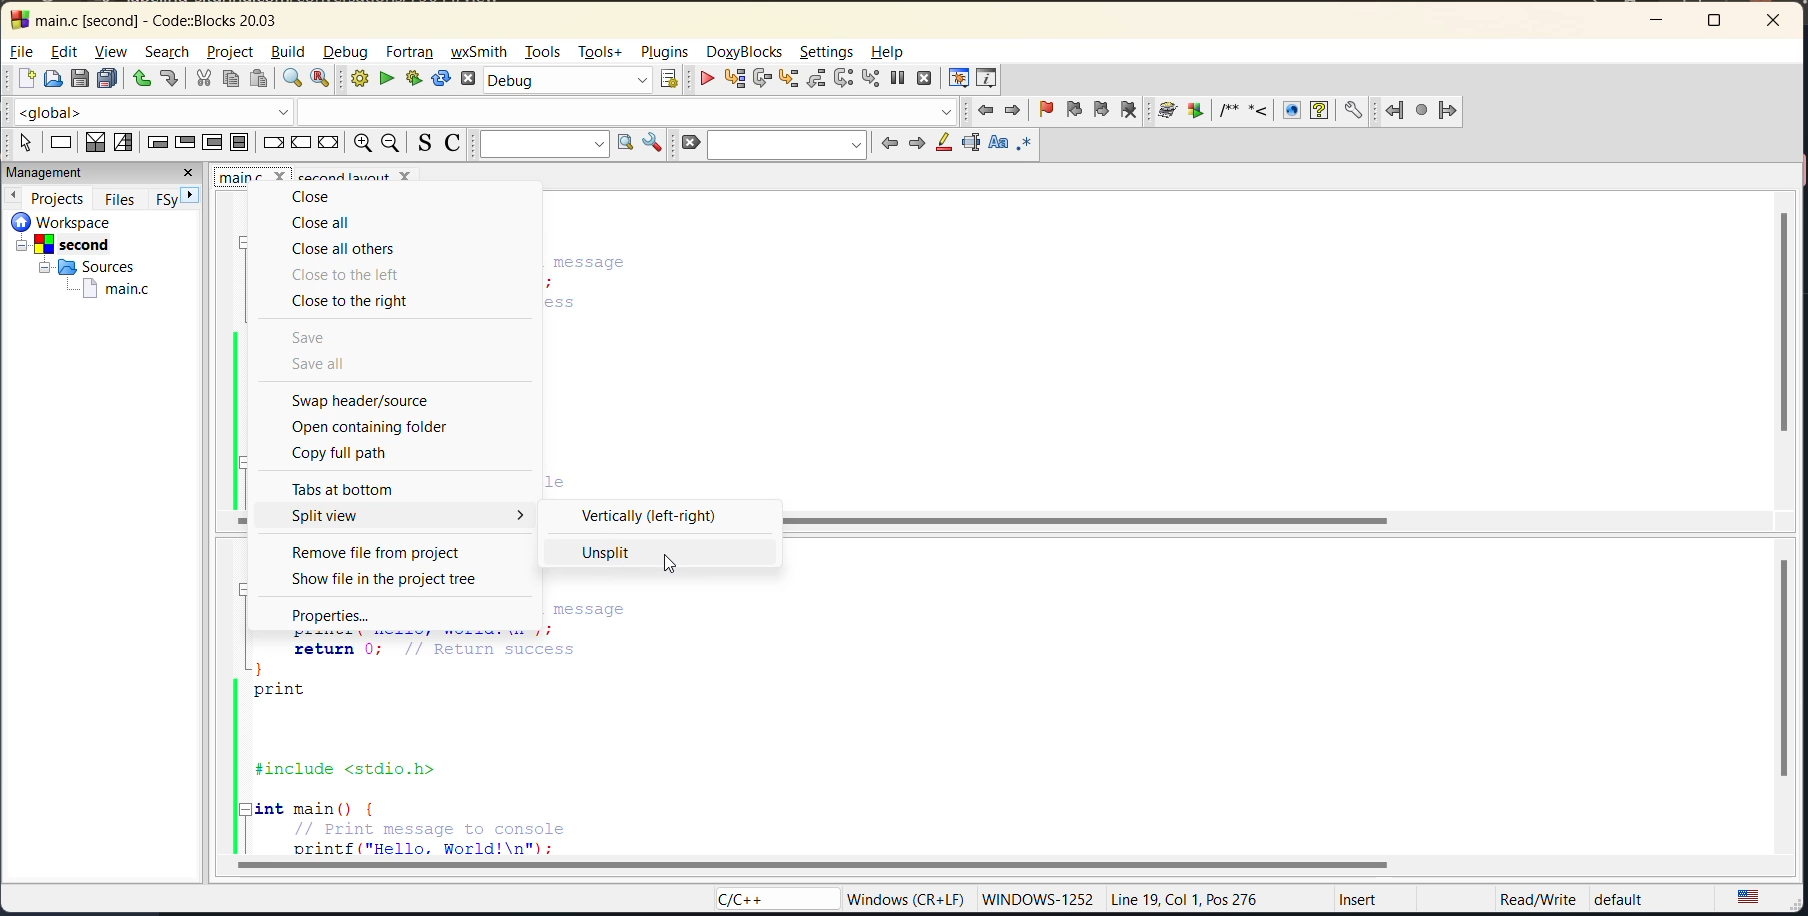 This screenshot has height=916, width=1808. Describe the element at coordinates (347, 452) in the screenshot. I see `copy full path` at that location.